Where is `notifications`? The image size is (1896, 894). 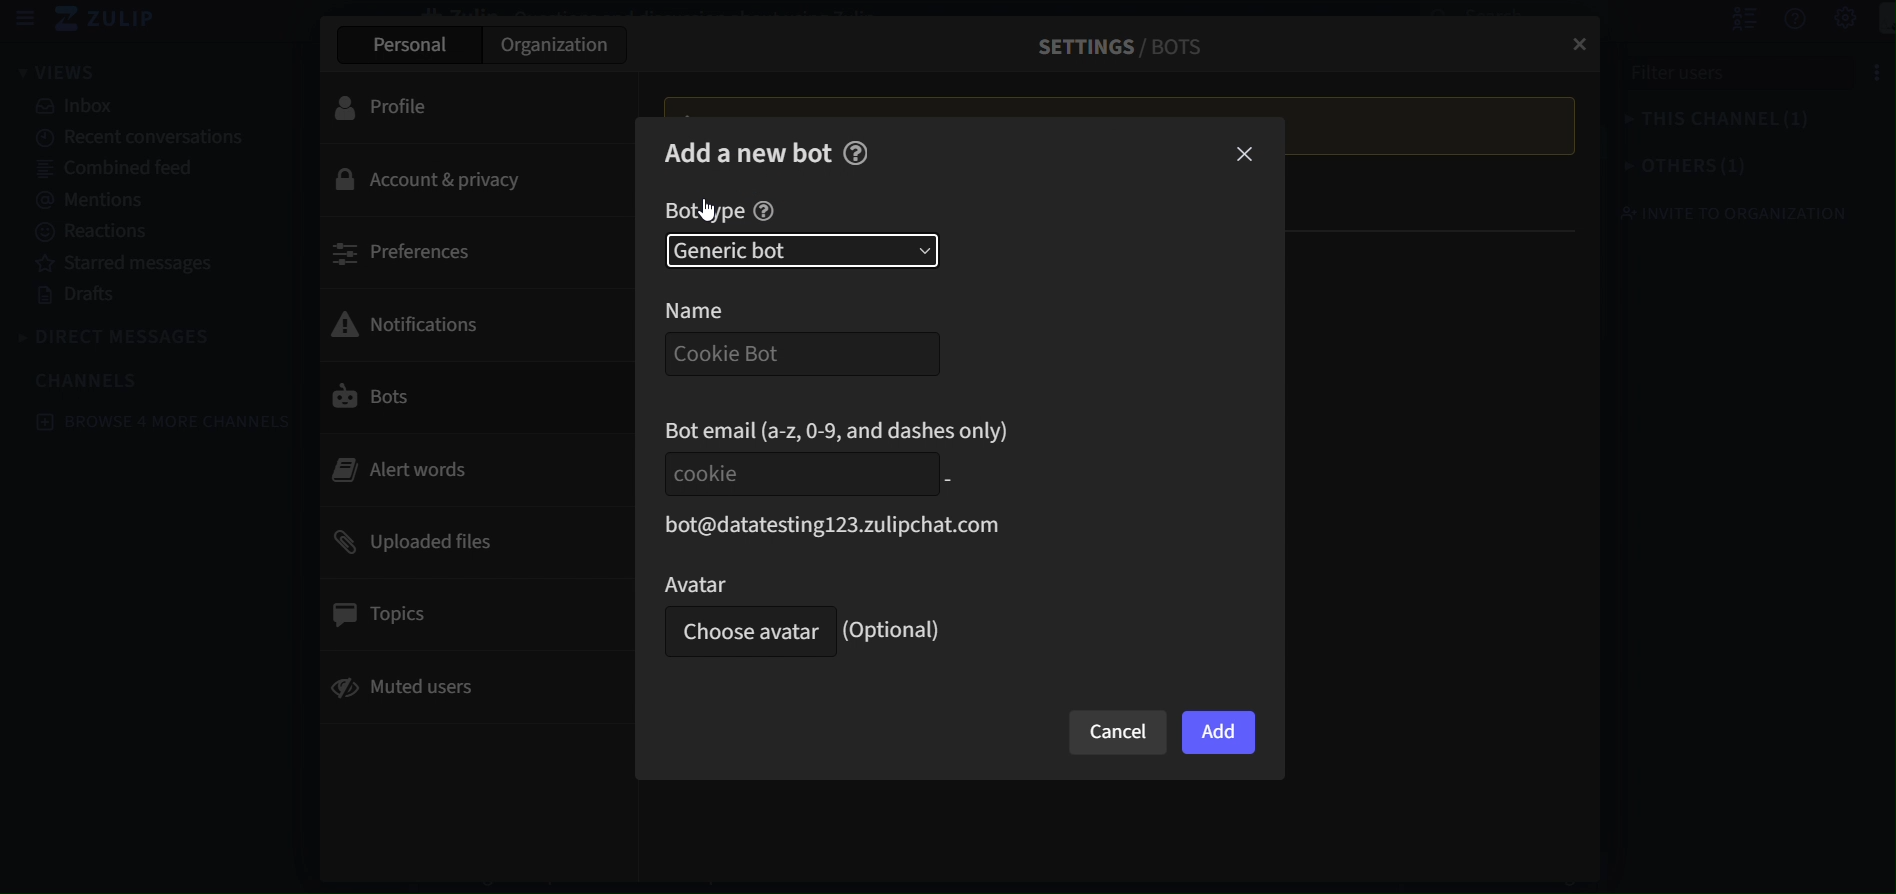 notifications is located at coordinates (456, 322).